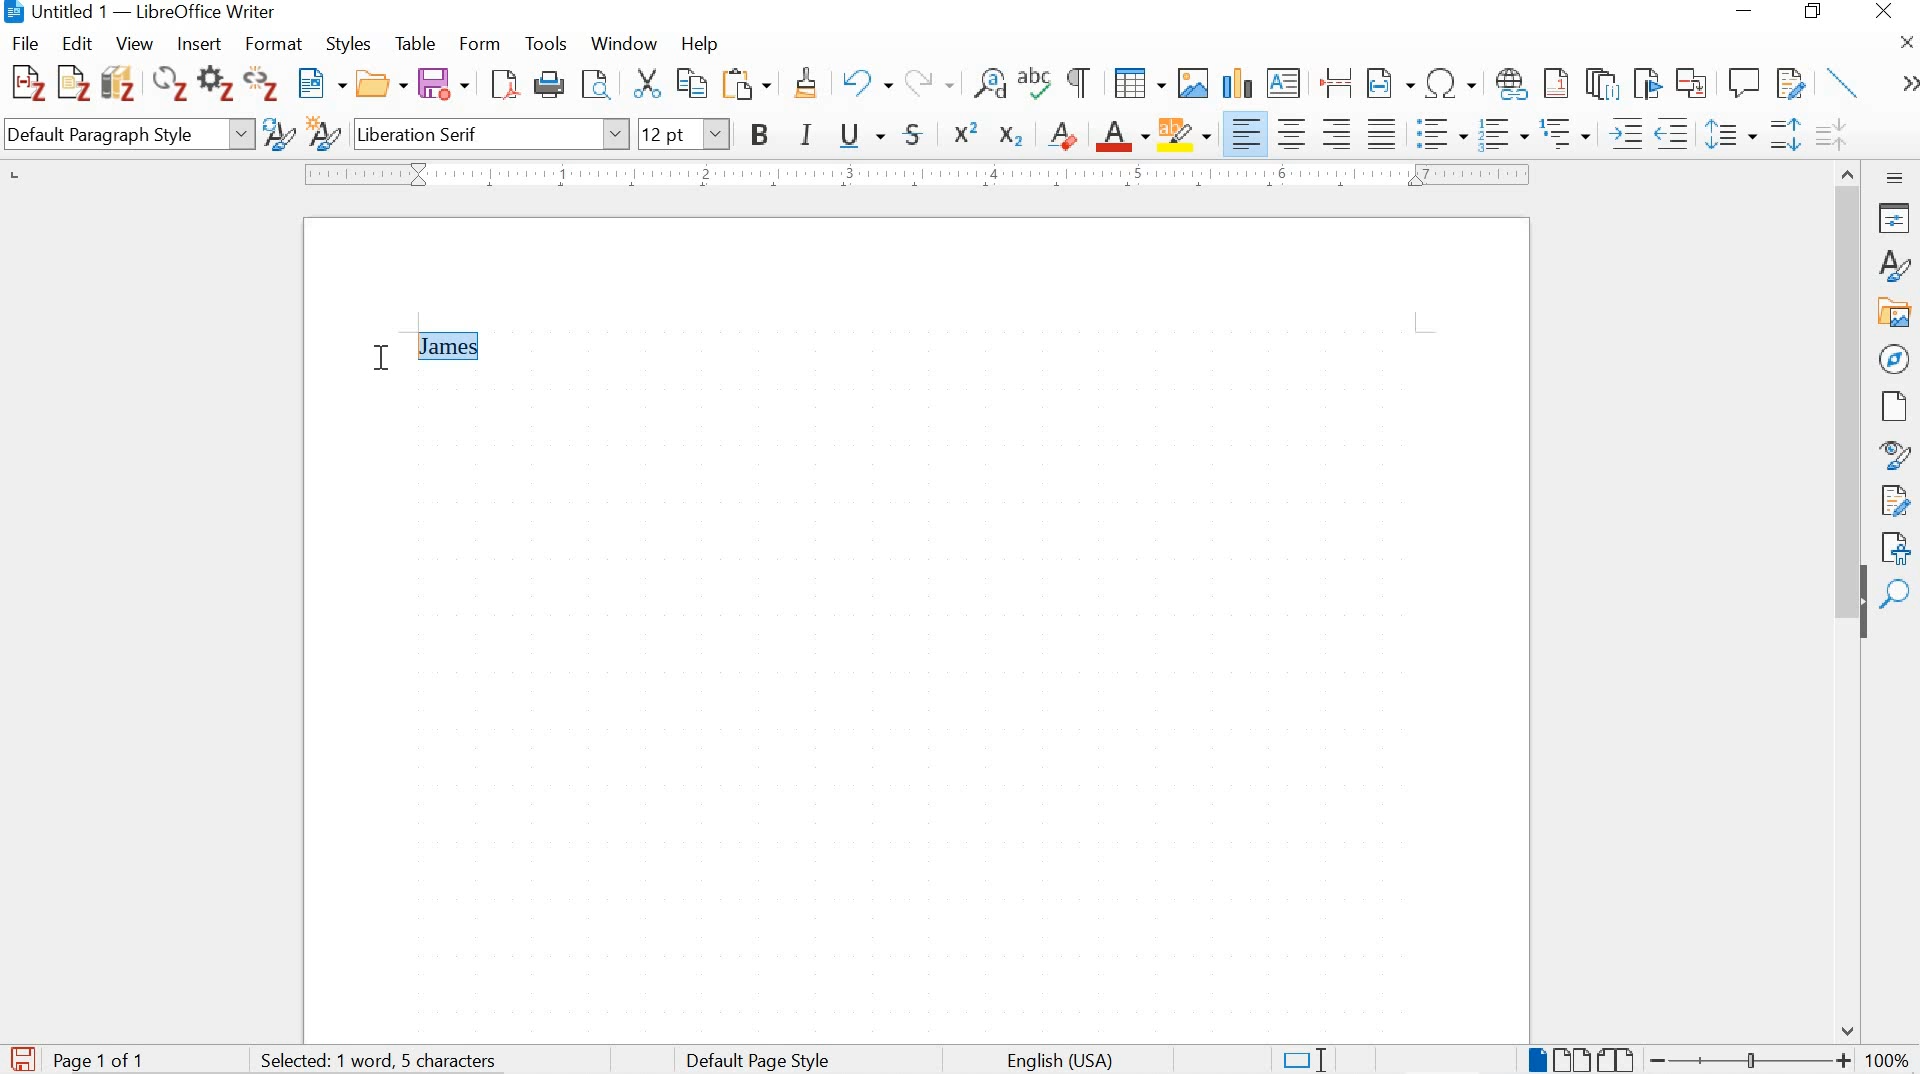  Describe the element at coordinates (128, 137) in the screenshot. I see `set paragraph style` at that location.